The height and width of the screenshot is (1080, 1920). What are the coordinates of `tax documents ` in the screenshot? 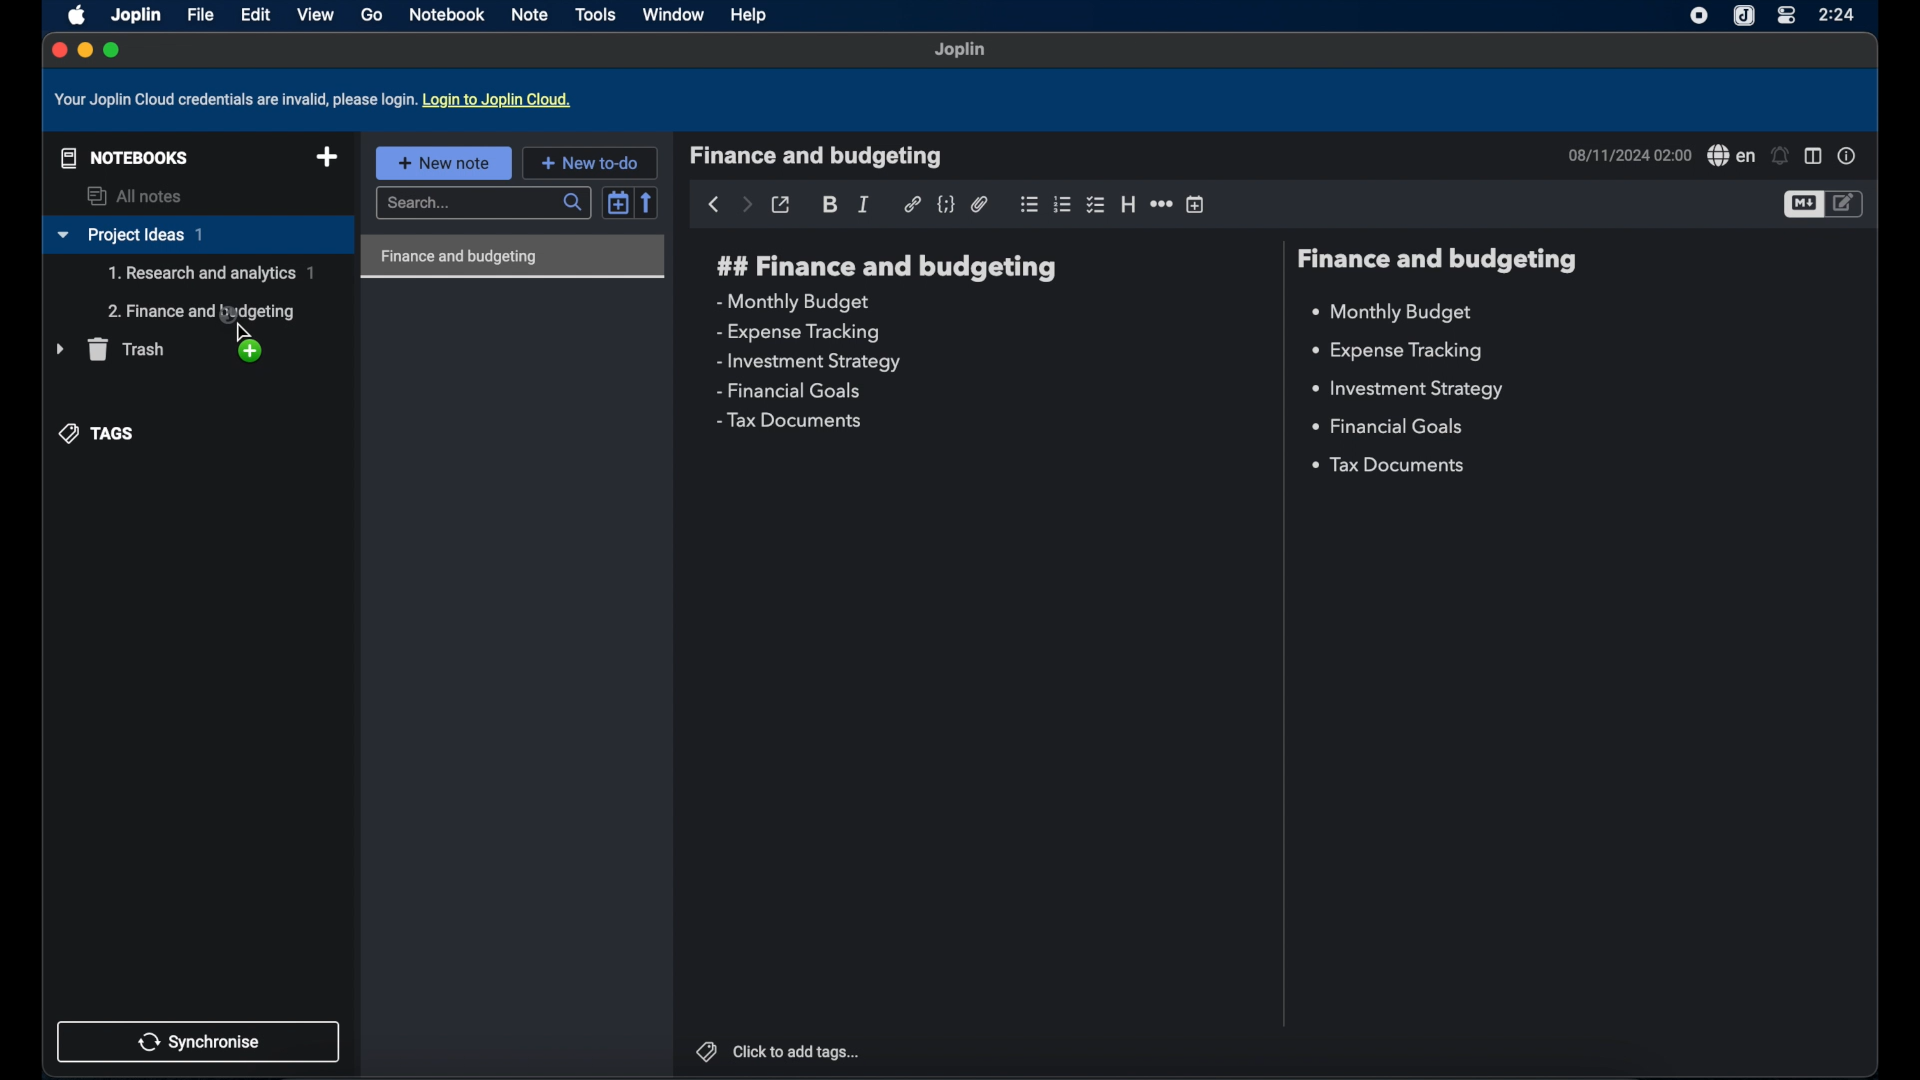 It's located at (788, 420).